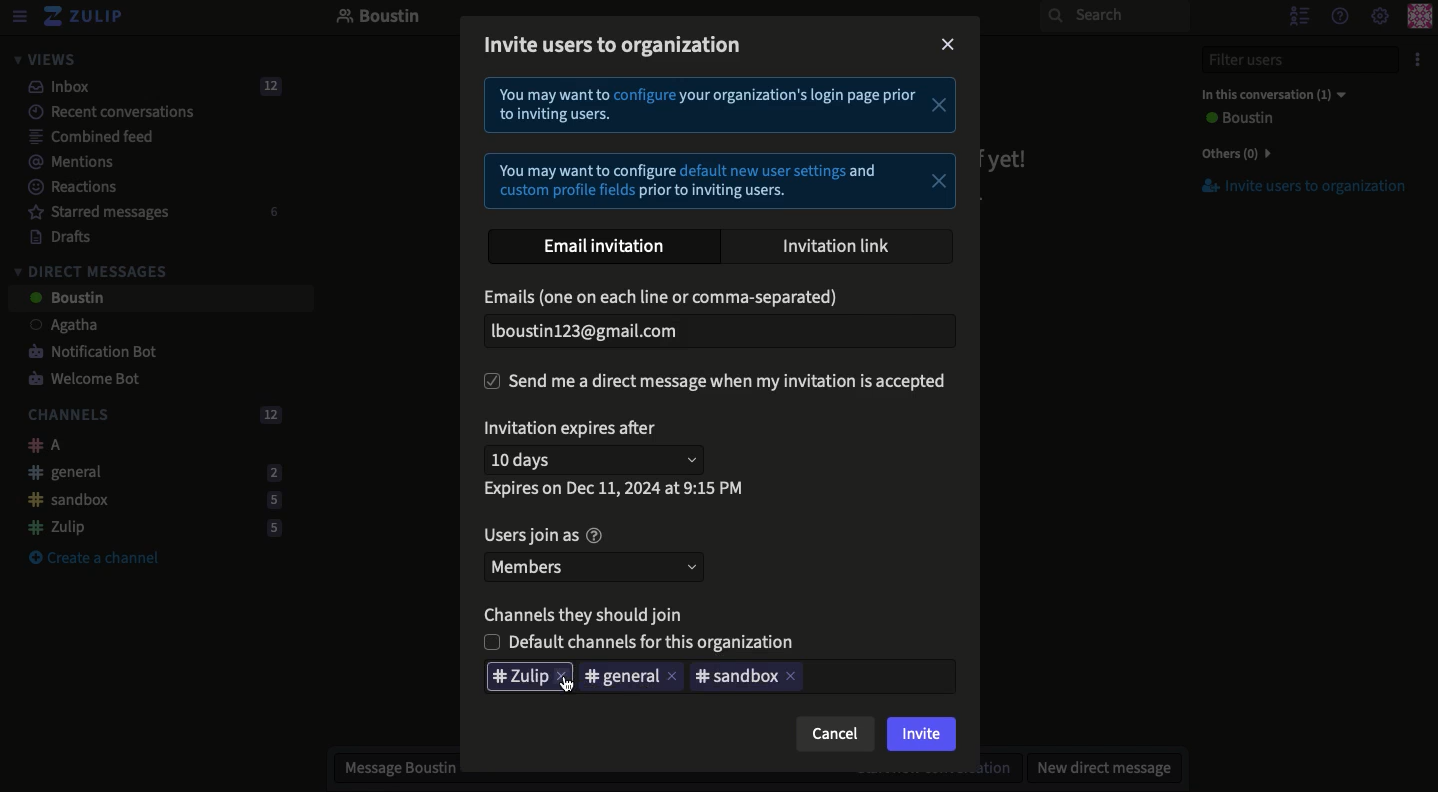 The height and width of the screenshot is (792, 1438). Describe the element at coordinates (85, 353) in the screenshot. I see `Notification bot` at that location.